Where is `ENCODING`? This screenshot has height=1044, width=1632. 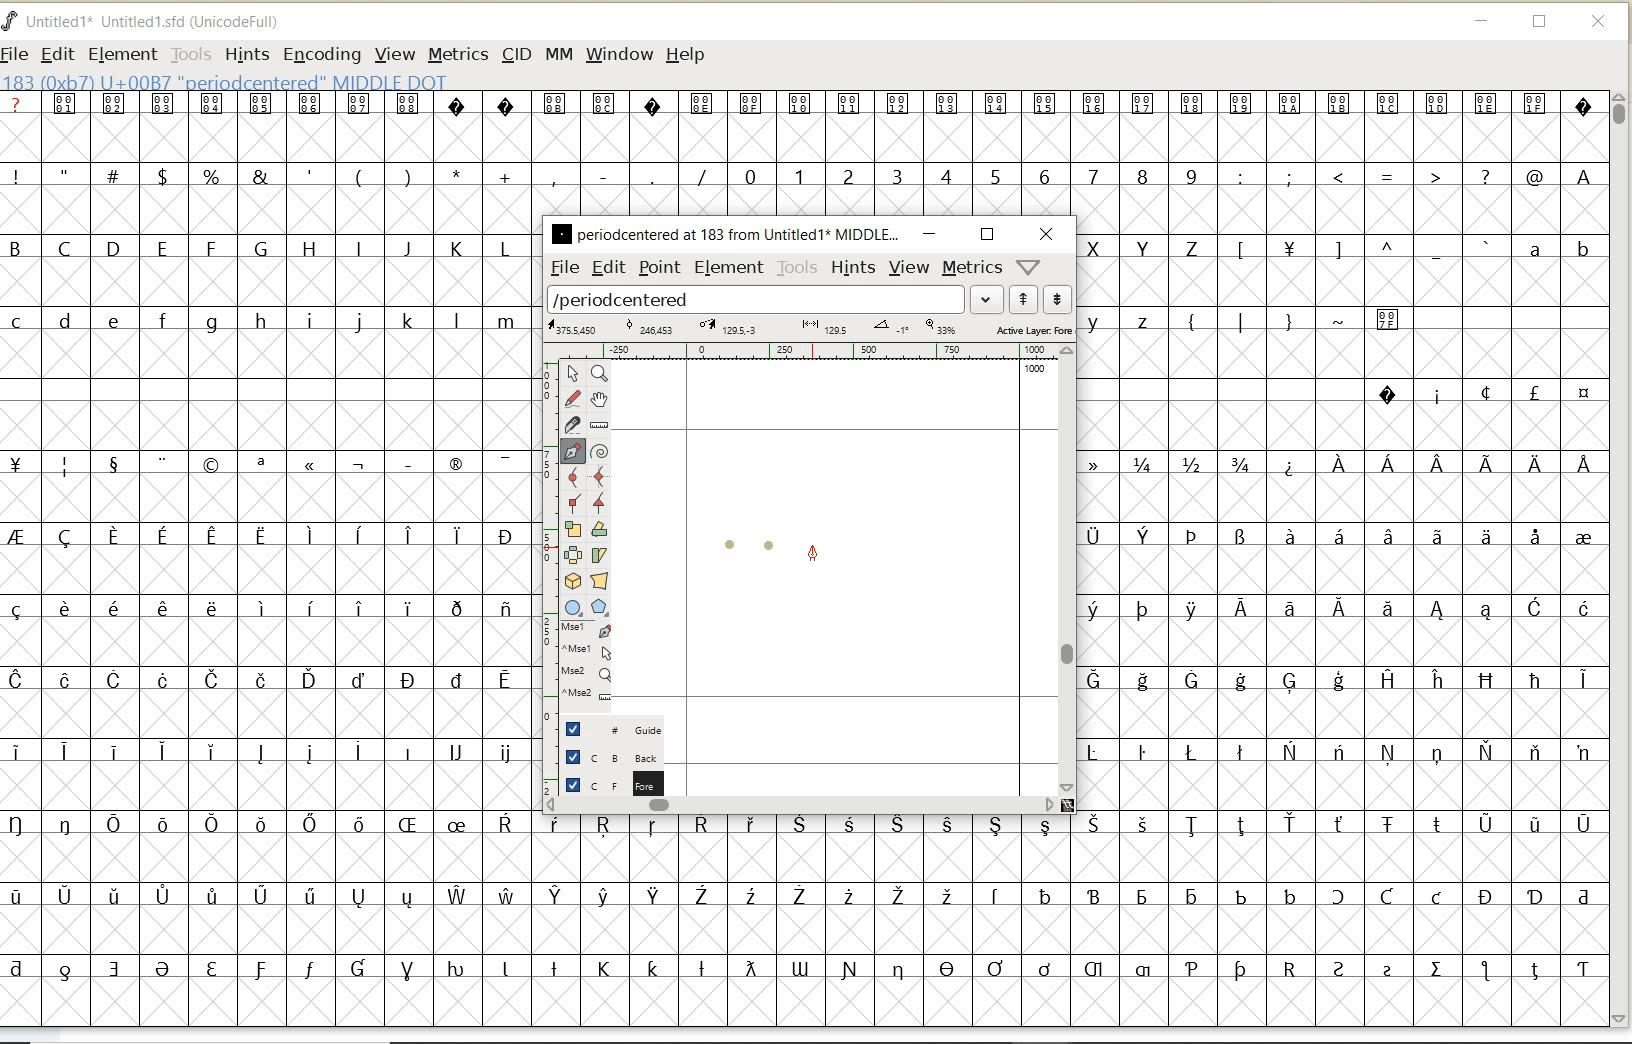 ENCODING is located at coordinates (322, 56).